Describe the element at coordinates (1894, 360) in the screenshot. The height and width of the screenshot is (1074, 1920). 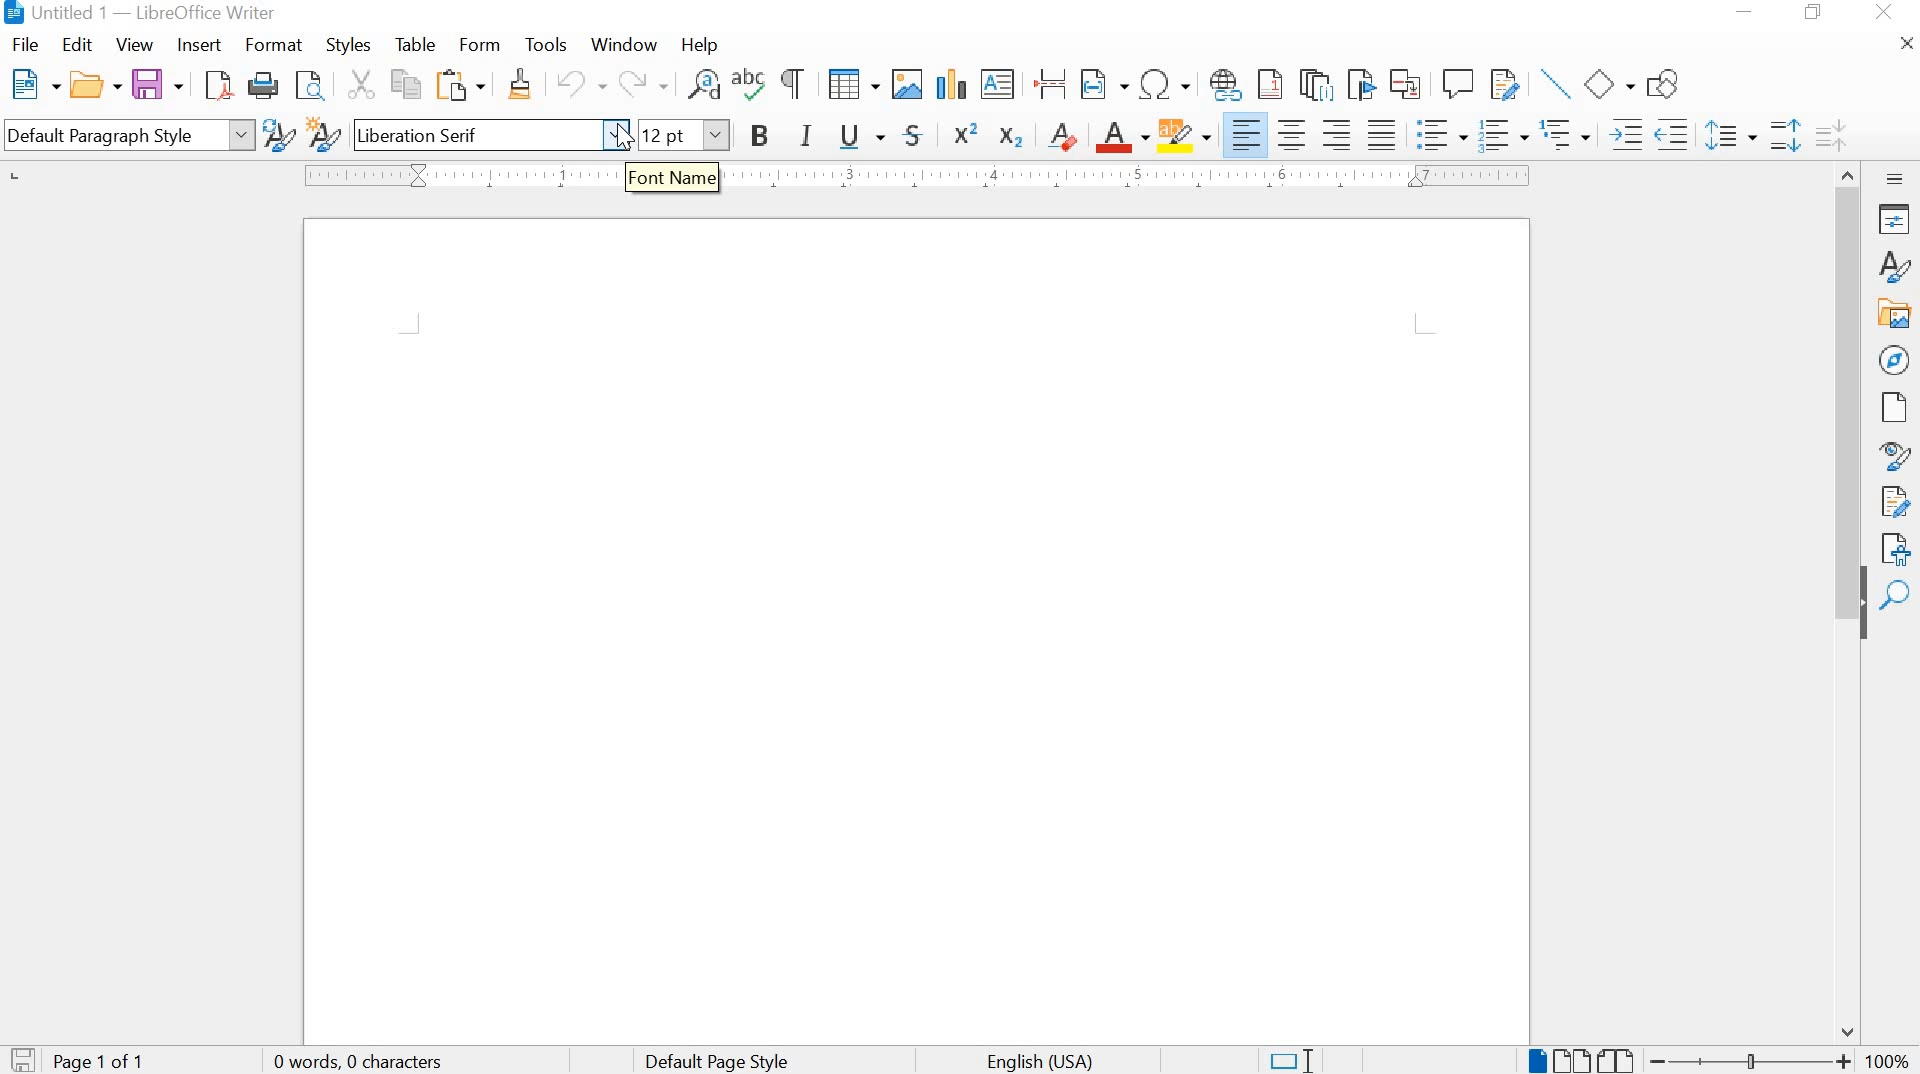
I see `NAVIGATOR` at that location.